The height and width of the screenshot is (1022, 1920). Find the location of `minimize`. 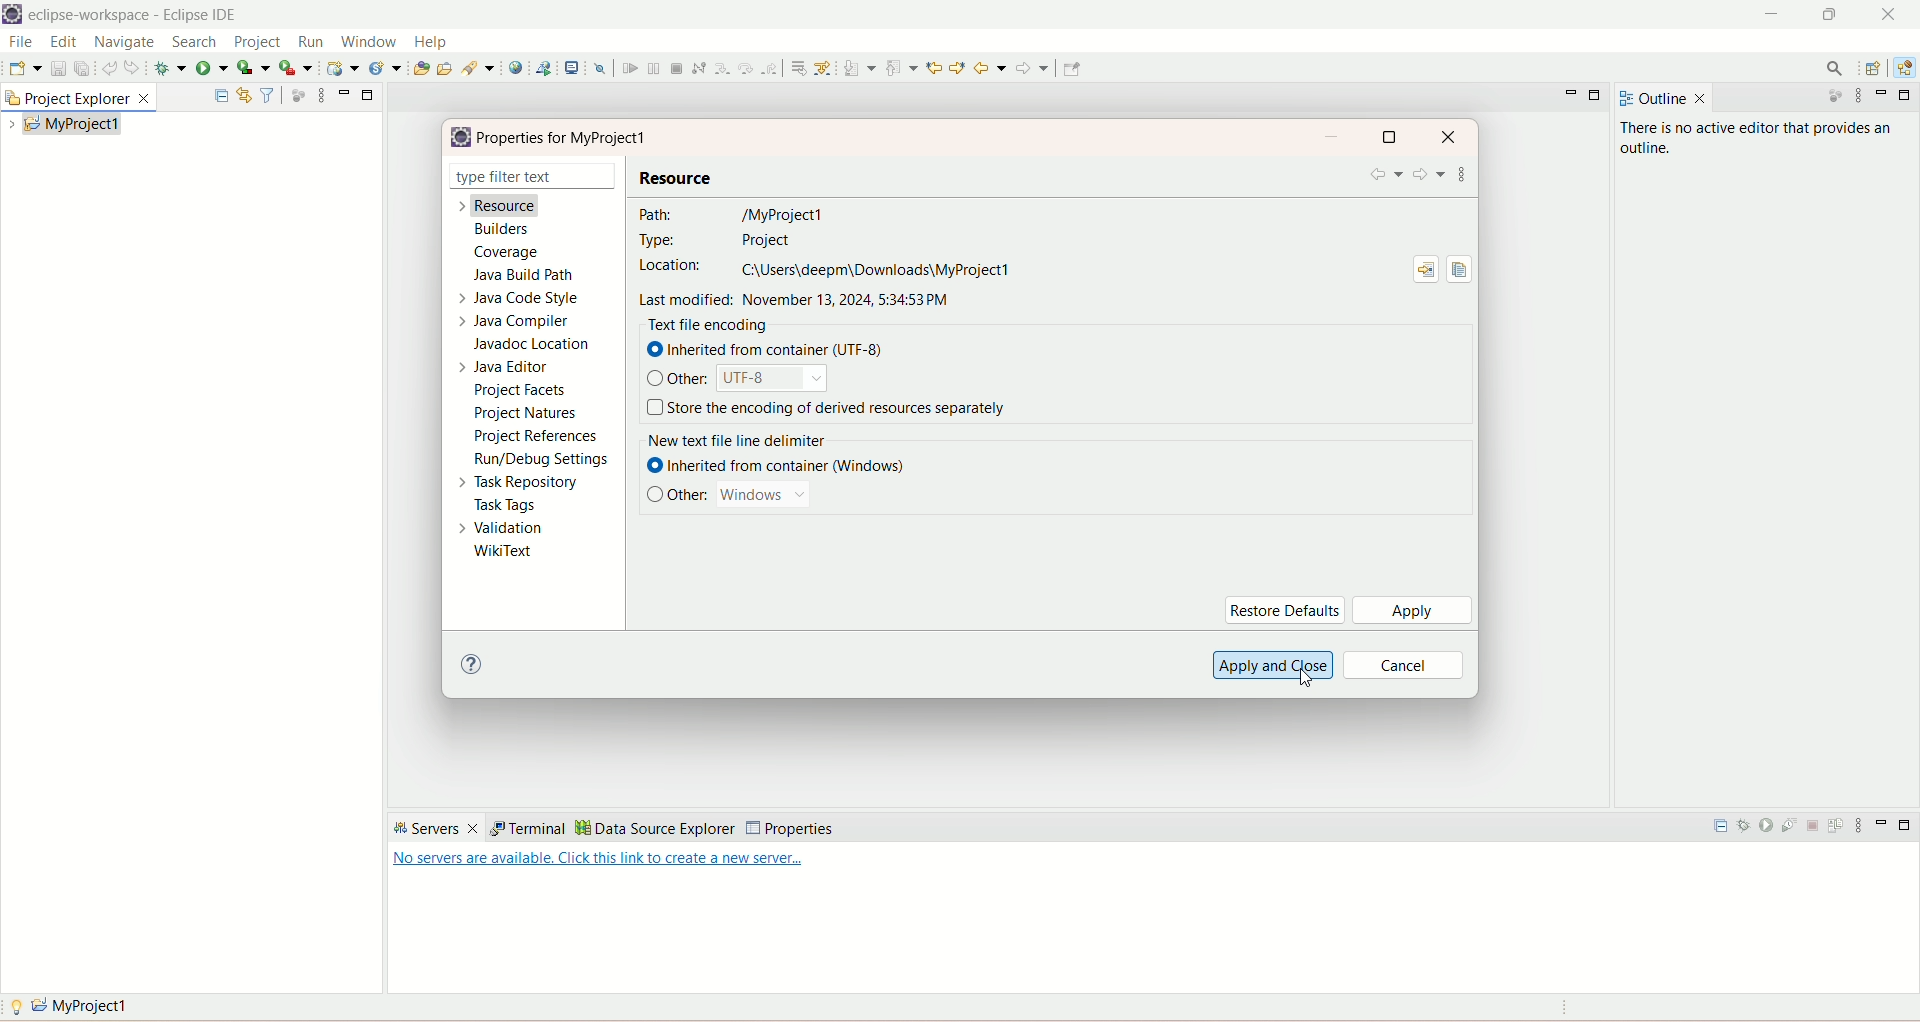

minimize is located at coordinates (1774, 13).